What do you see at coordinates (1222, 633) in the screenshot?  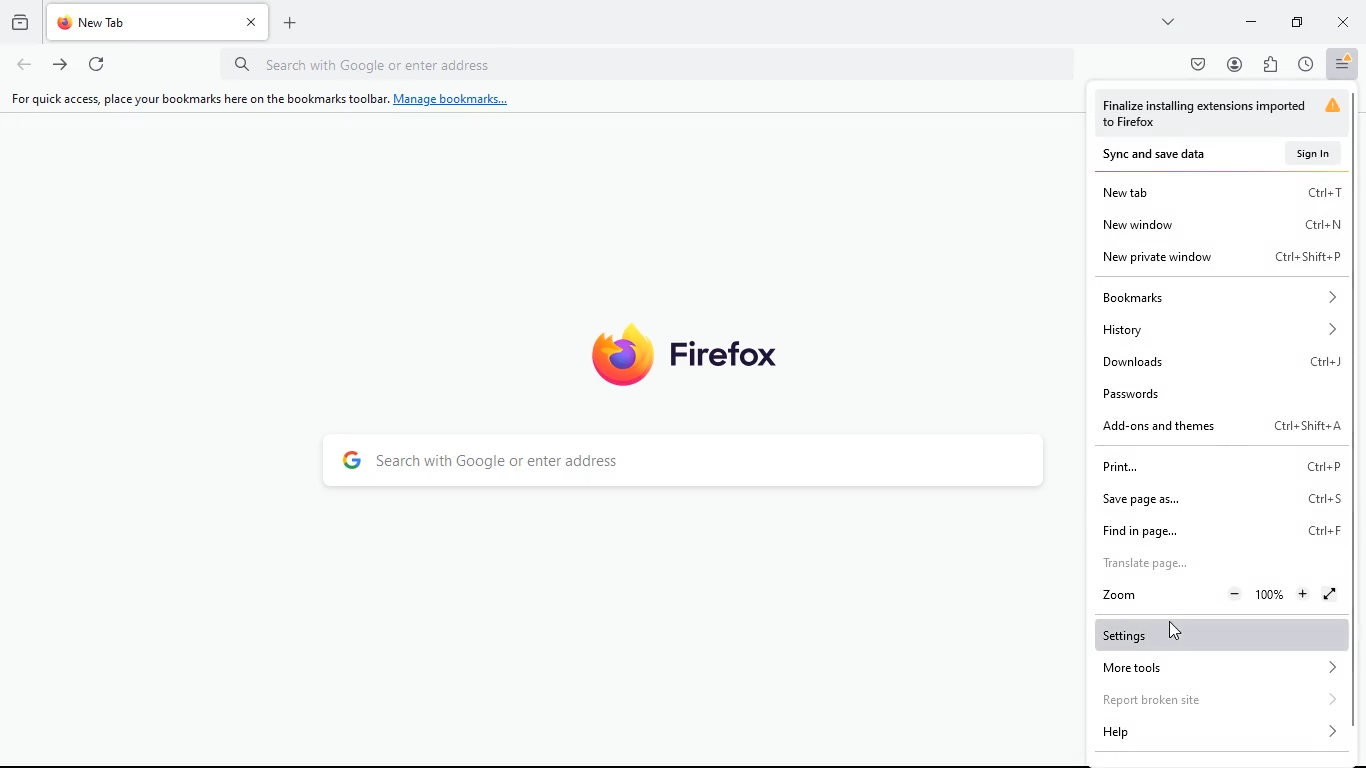 I see `settings` at bounding box center [1222, 633].